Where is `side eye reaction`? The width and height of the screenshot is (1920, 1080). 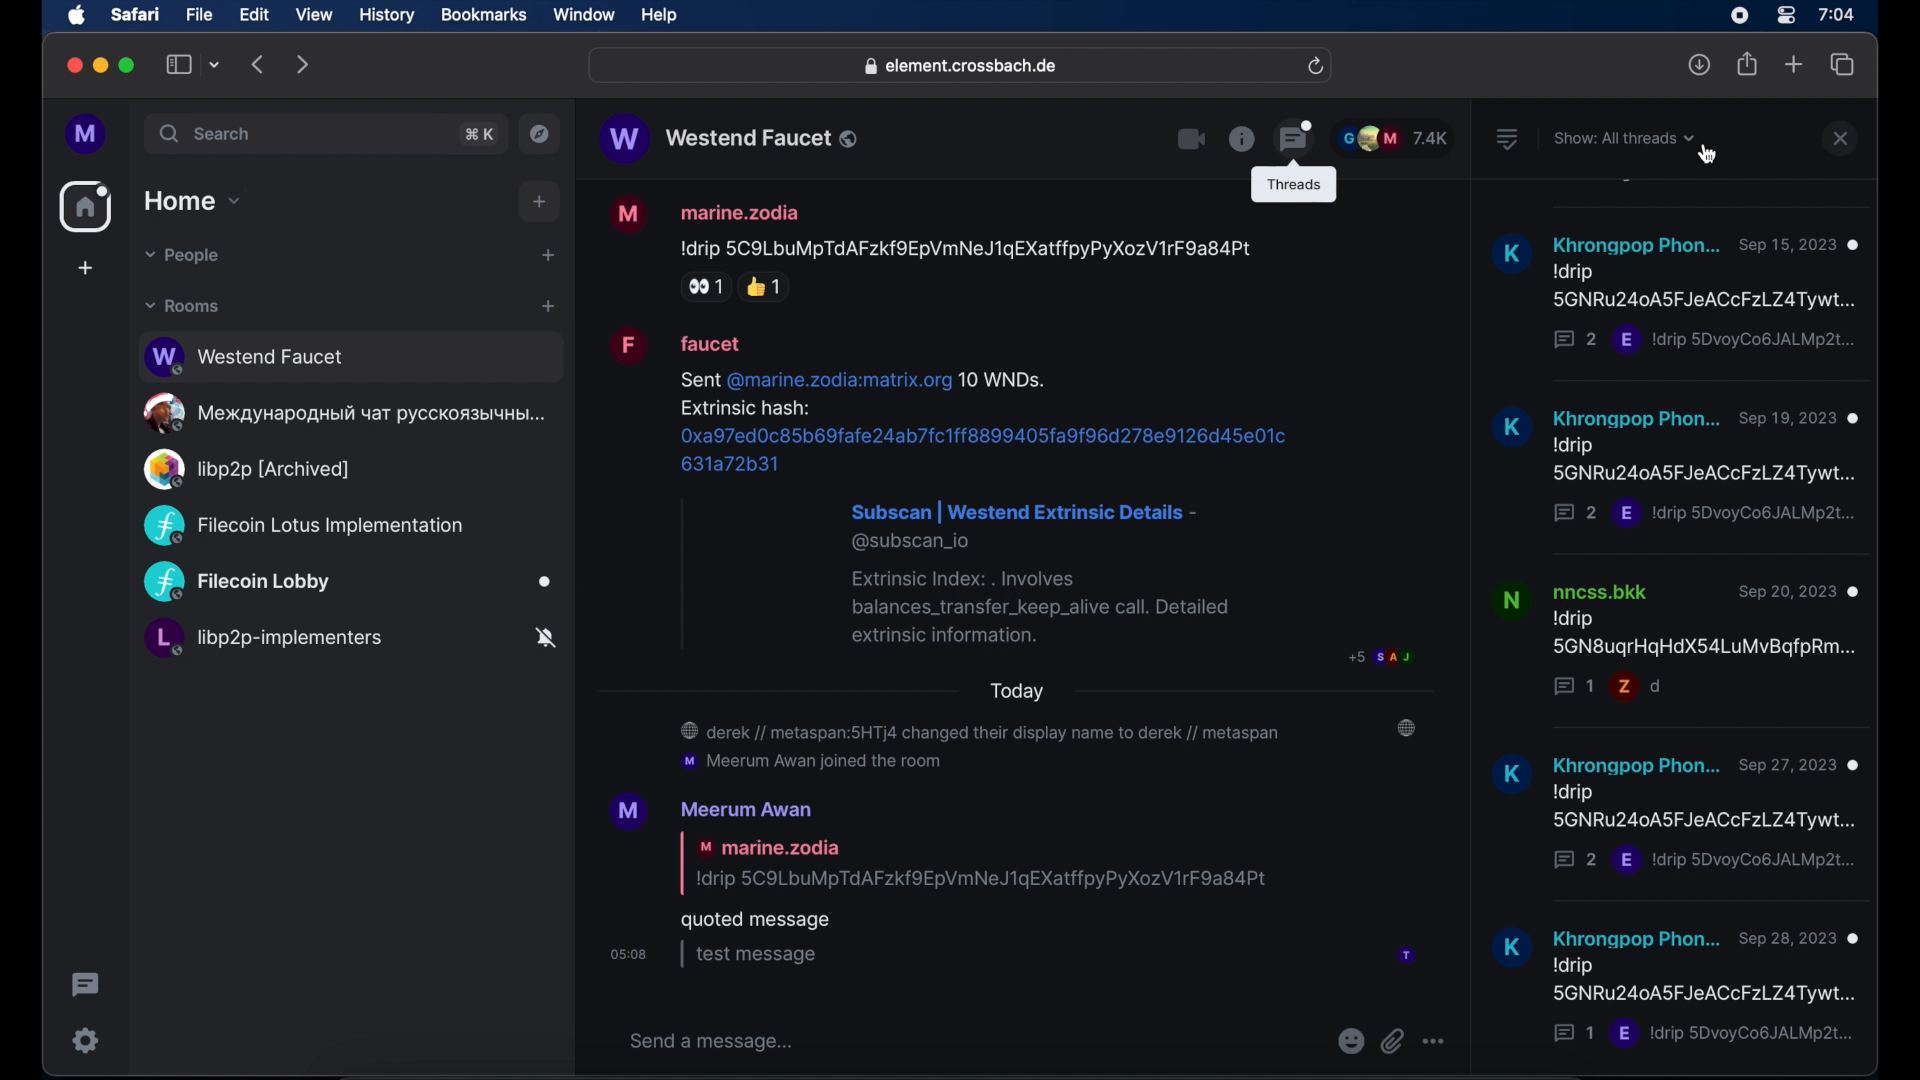 side eye reaction is located at coordinates (710, 287).